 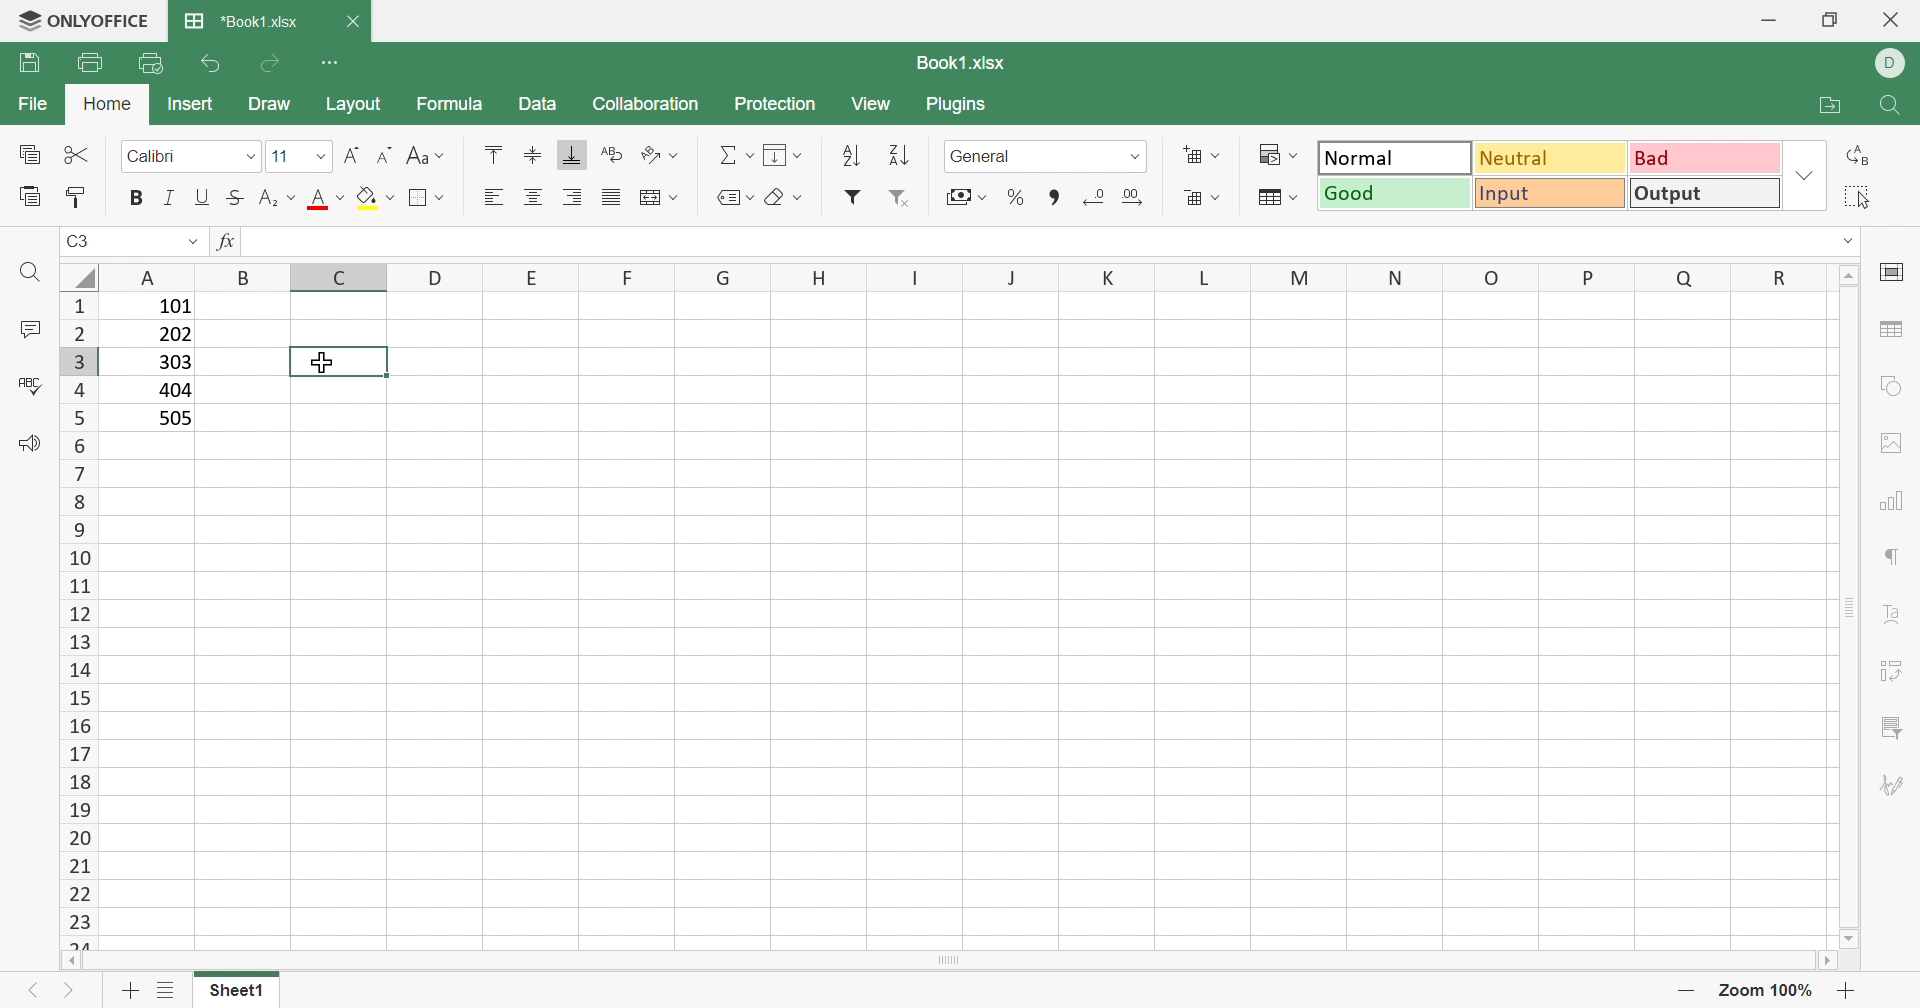 What do you see at coordinates (1894, 440) in the screenshot?
I see `image settings` at bounding box center [1894, 440].